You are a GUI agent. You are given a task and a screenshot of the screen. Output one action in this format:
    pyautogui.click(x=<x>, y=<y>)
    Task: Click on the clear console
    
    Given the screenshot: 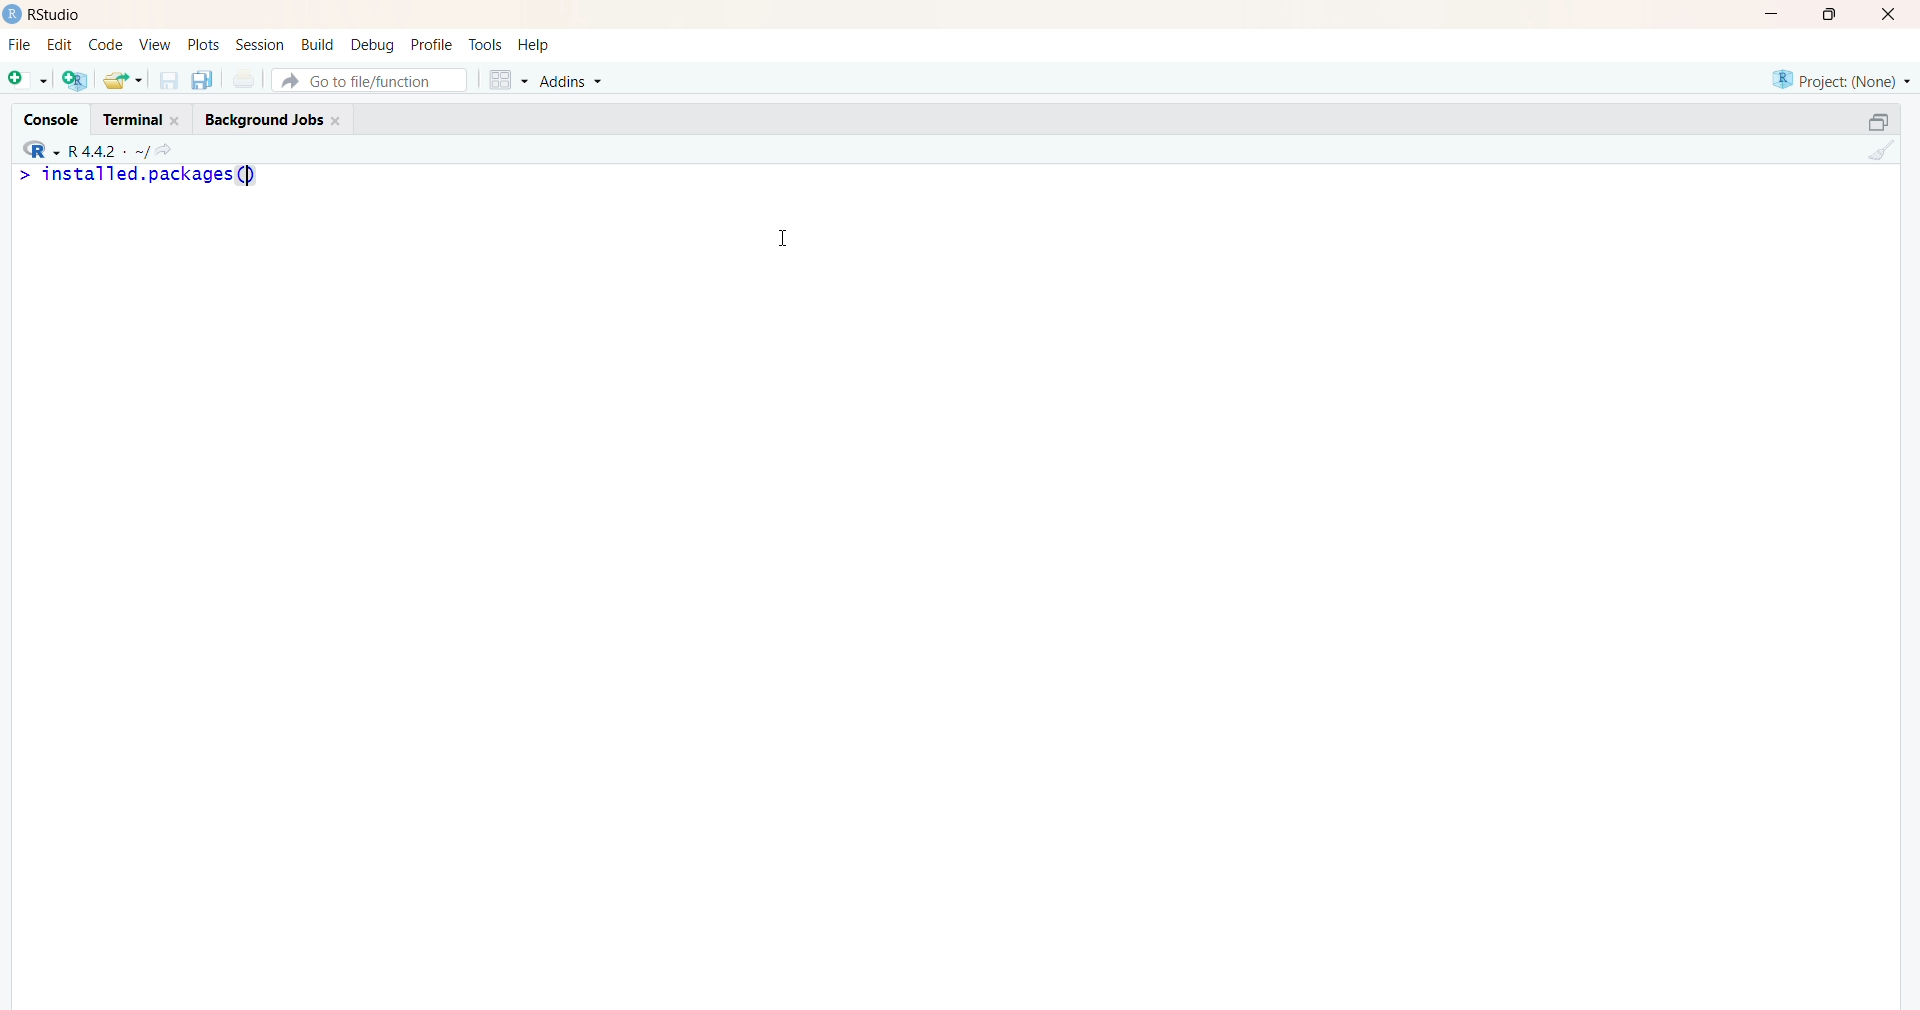 What is the action you would take?
    pyautogui.click(x=1879, y=152)
    